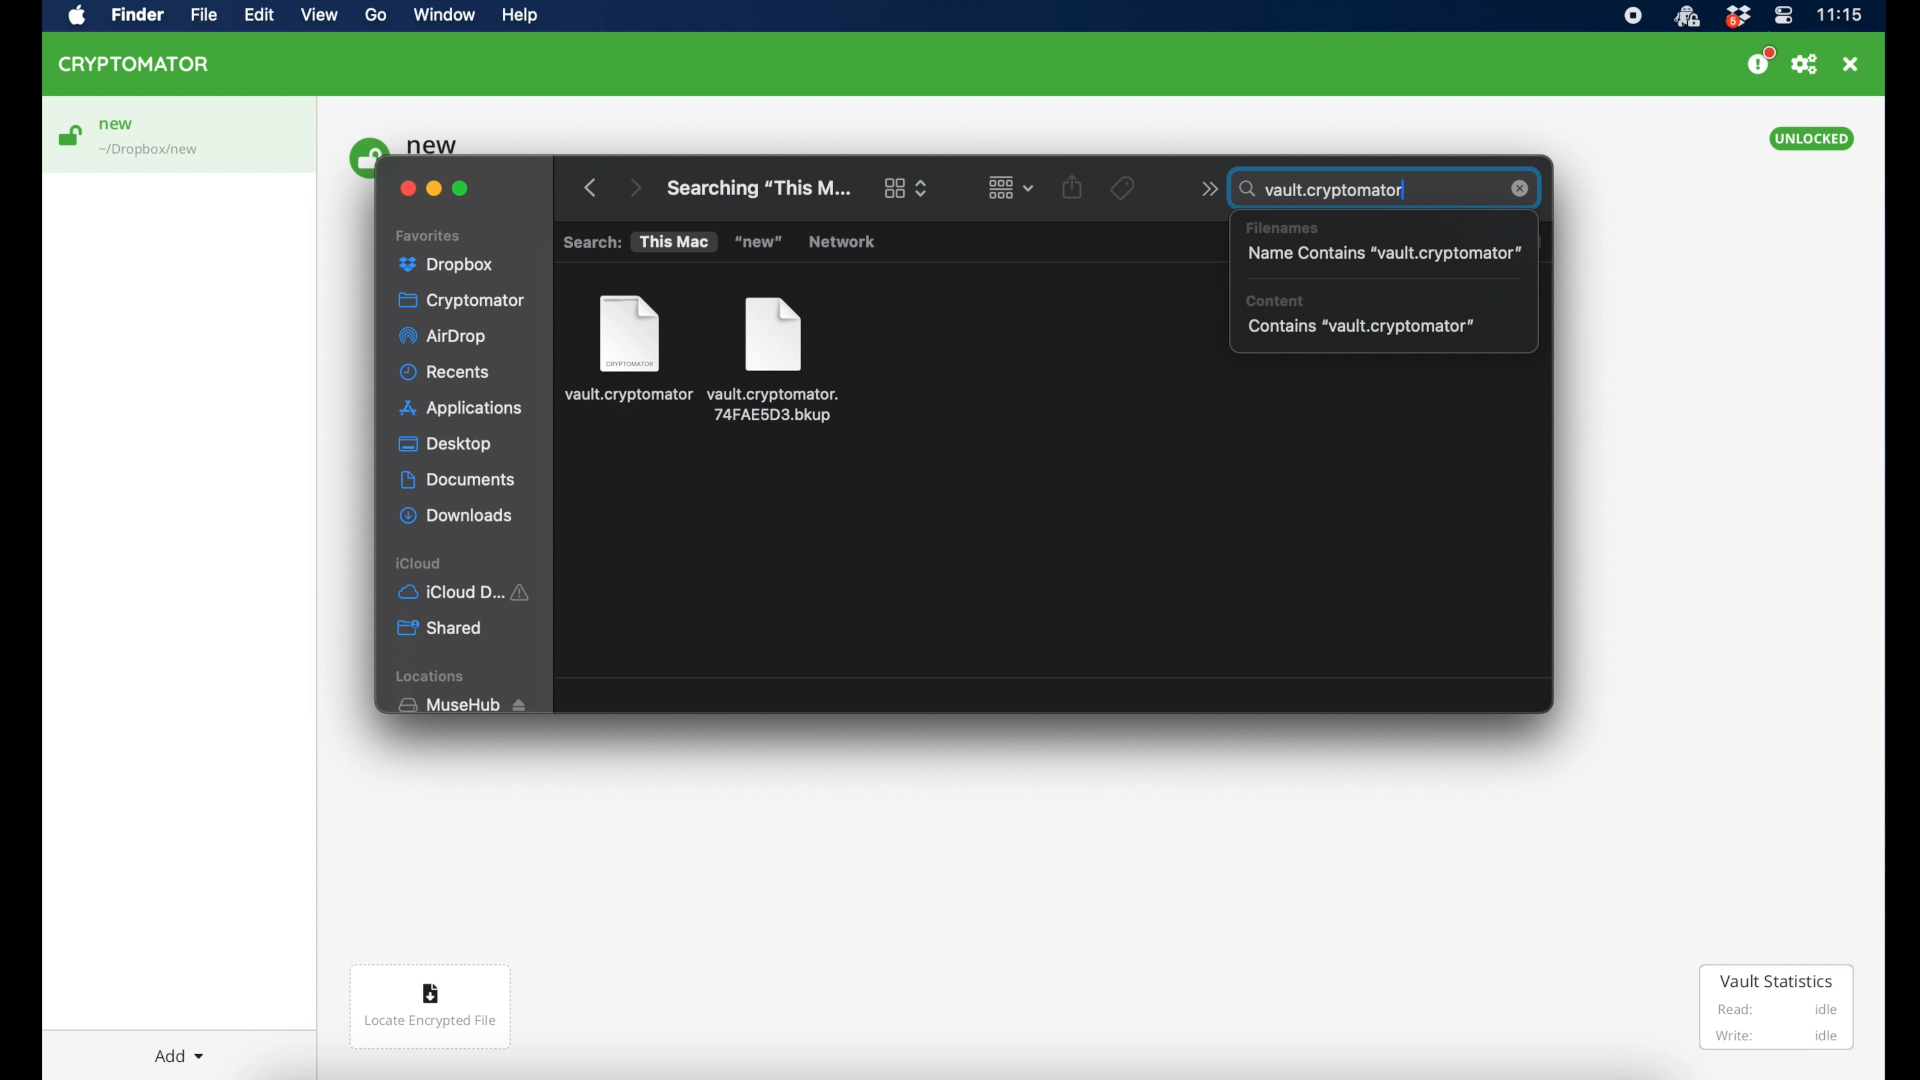 This screenshot has width=1920, height=1080. I want to click on previou, so click(591, 183).